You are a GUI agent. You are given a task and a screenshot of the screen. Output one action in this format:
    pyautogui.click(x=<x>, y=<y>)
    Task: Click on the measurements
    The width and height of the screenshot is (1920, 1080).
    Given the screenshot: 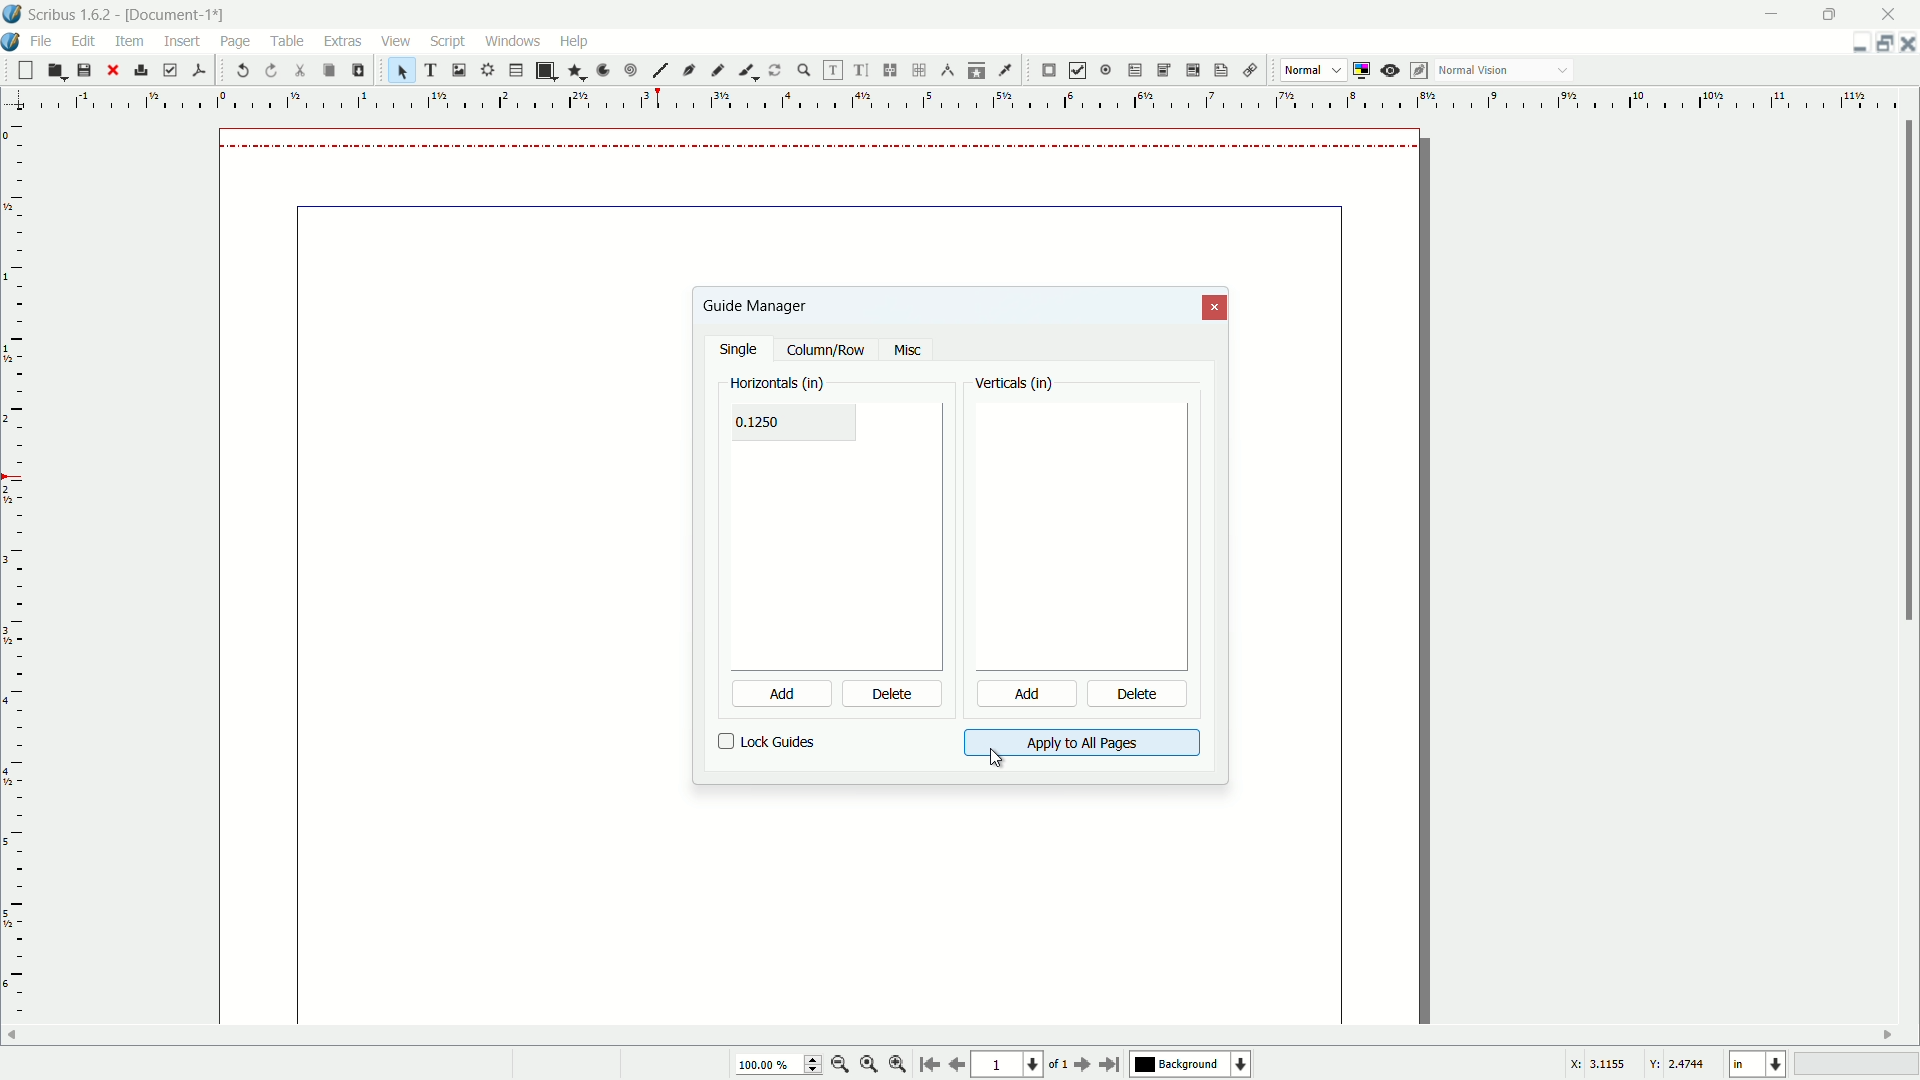 What is the action you would take?
    pyautogui.click(x=948, y=71)
    